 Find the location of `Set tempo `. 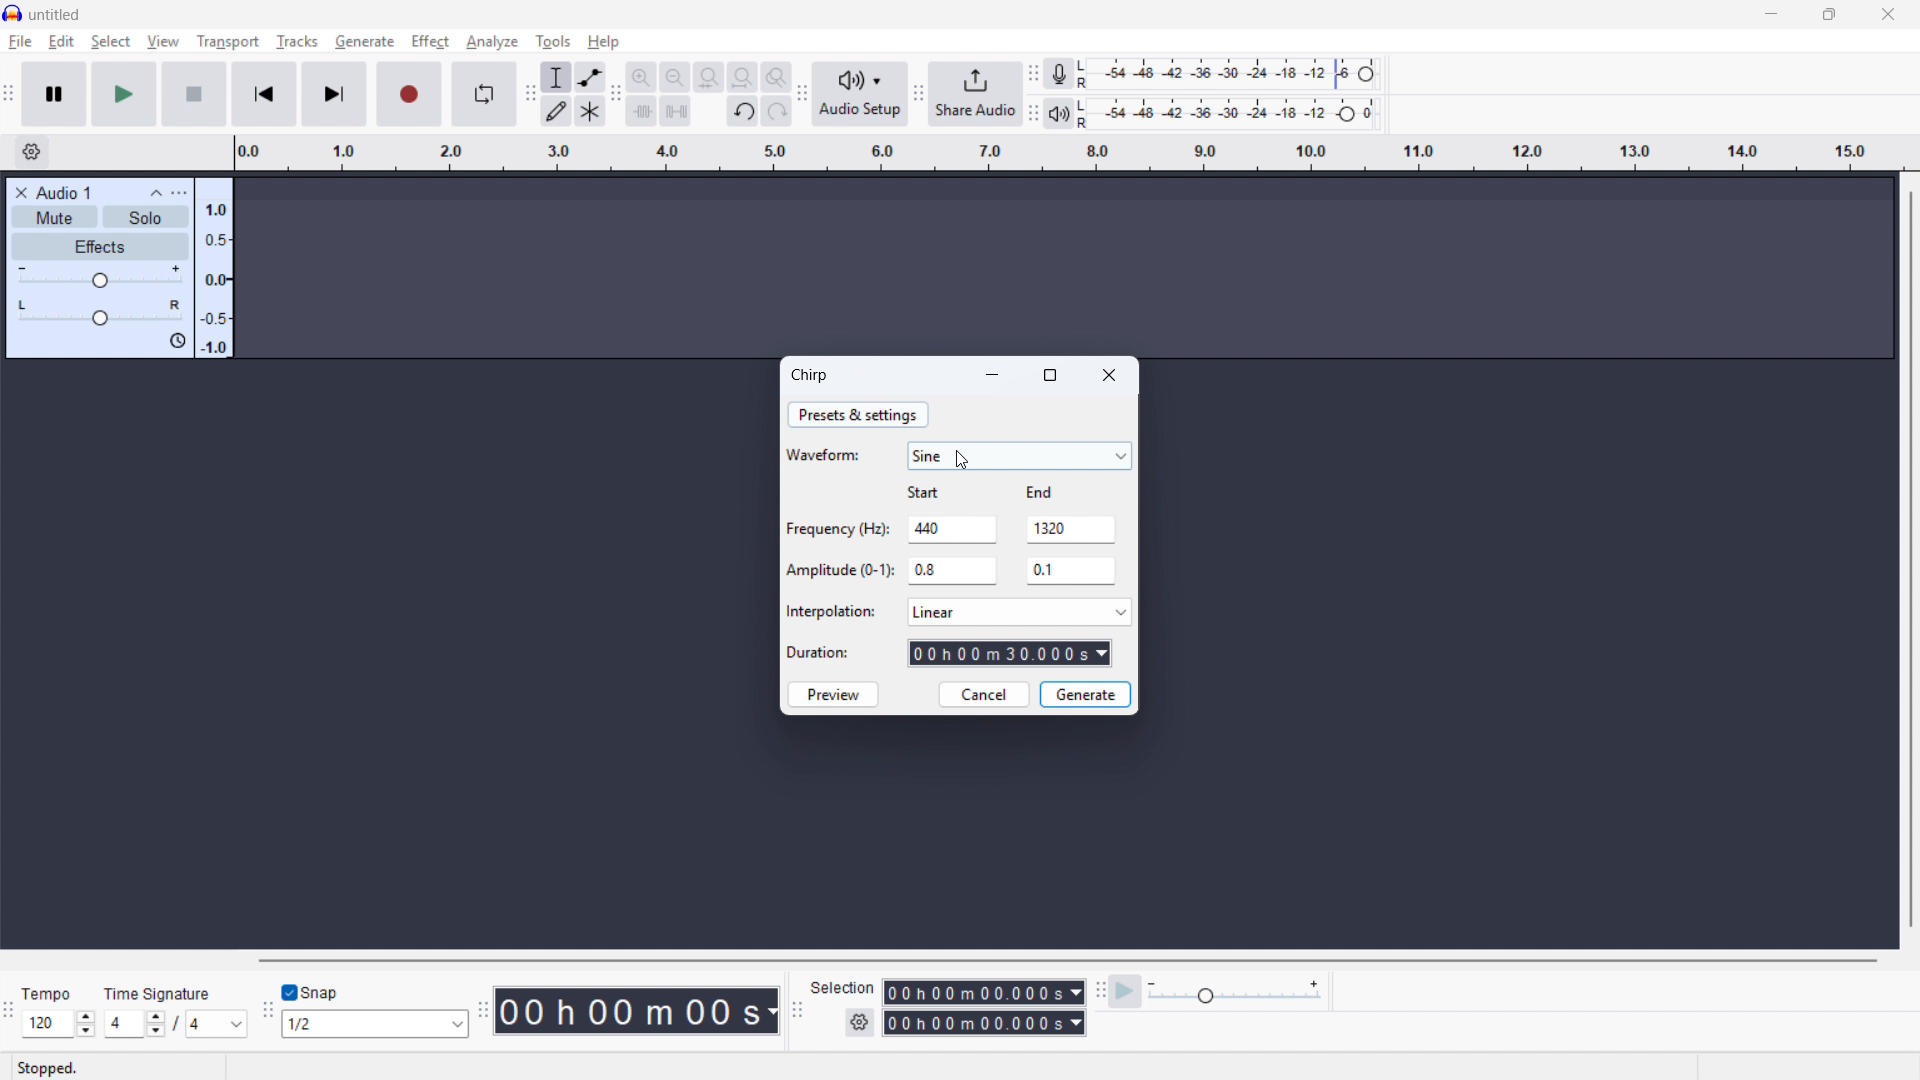

Set tempo  is located at coordinates (58, 1024).